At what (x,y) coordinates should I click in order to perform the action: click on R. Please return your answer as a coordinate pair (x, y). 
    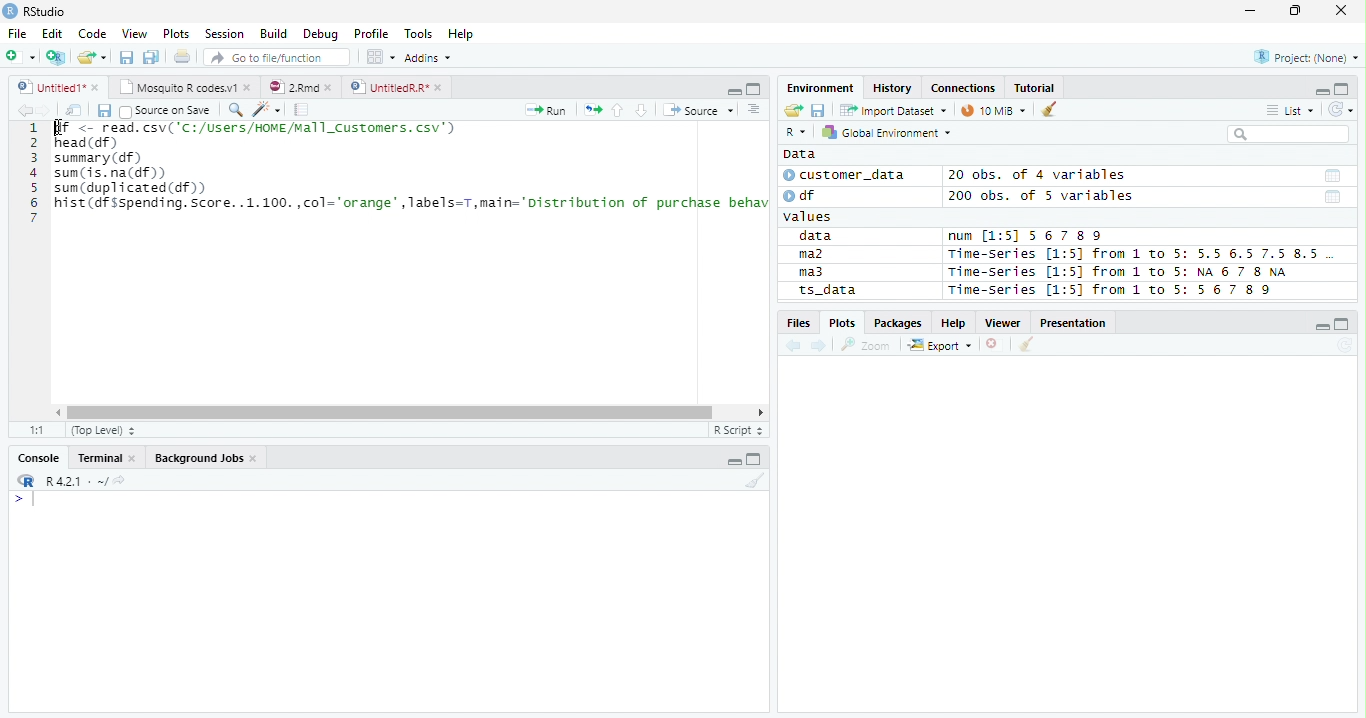
    Looking at the image, I should click on (24, 481).